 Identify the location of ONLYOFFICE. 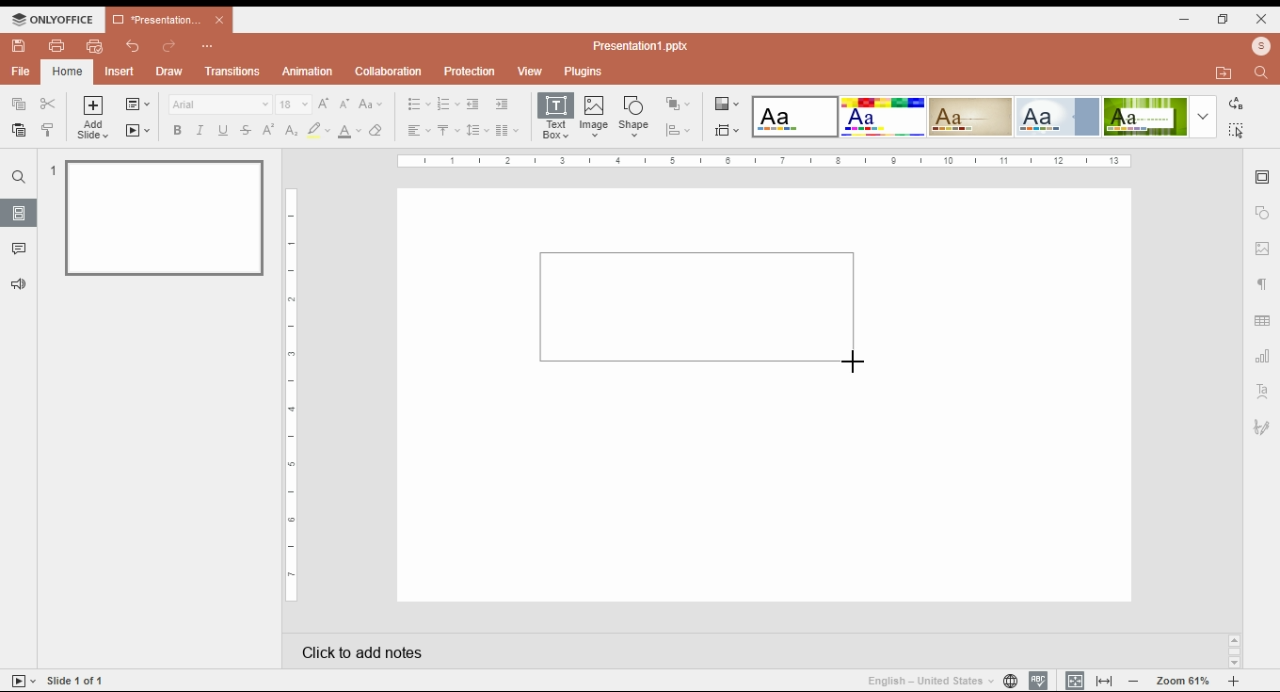
(54, 19).